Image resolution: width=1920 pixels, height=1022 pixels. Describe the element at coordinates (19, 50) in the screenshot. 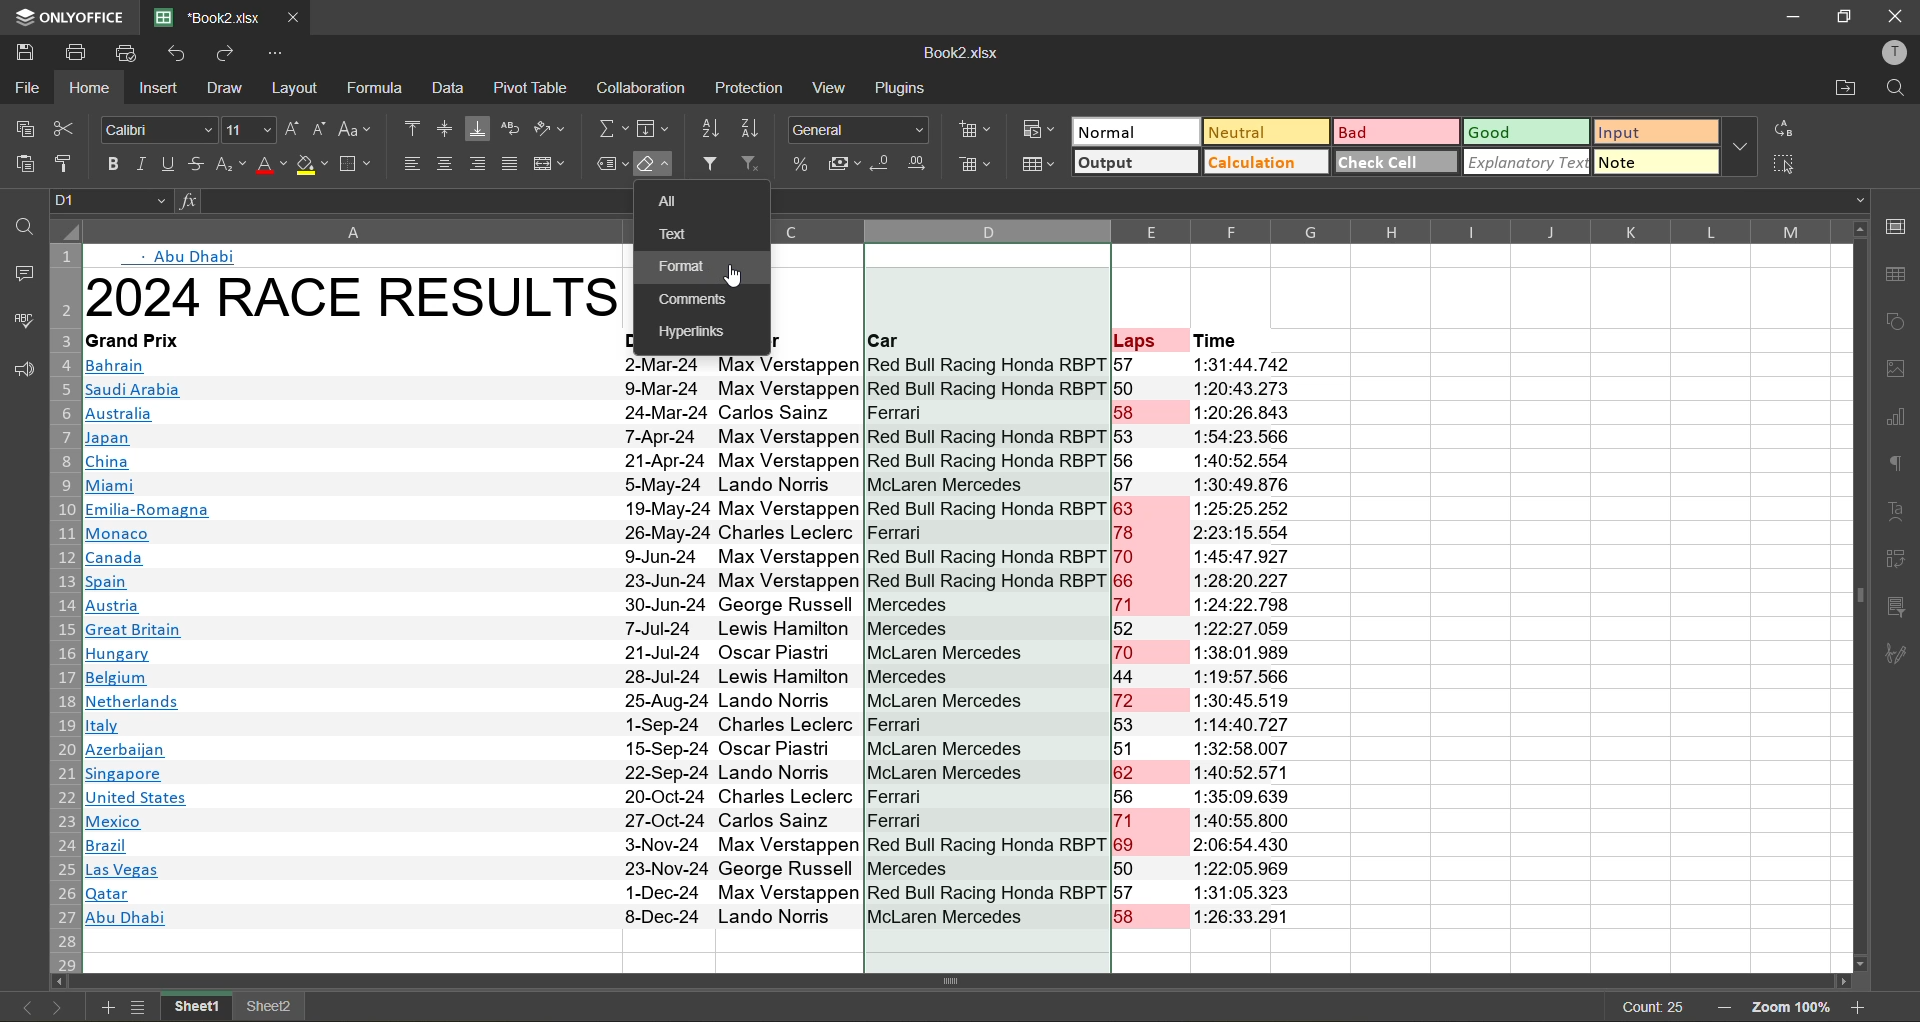

I see `save` at that location.